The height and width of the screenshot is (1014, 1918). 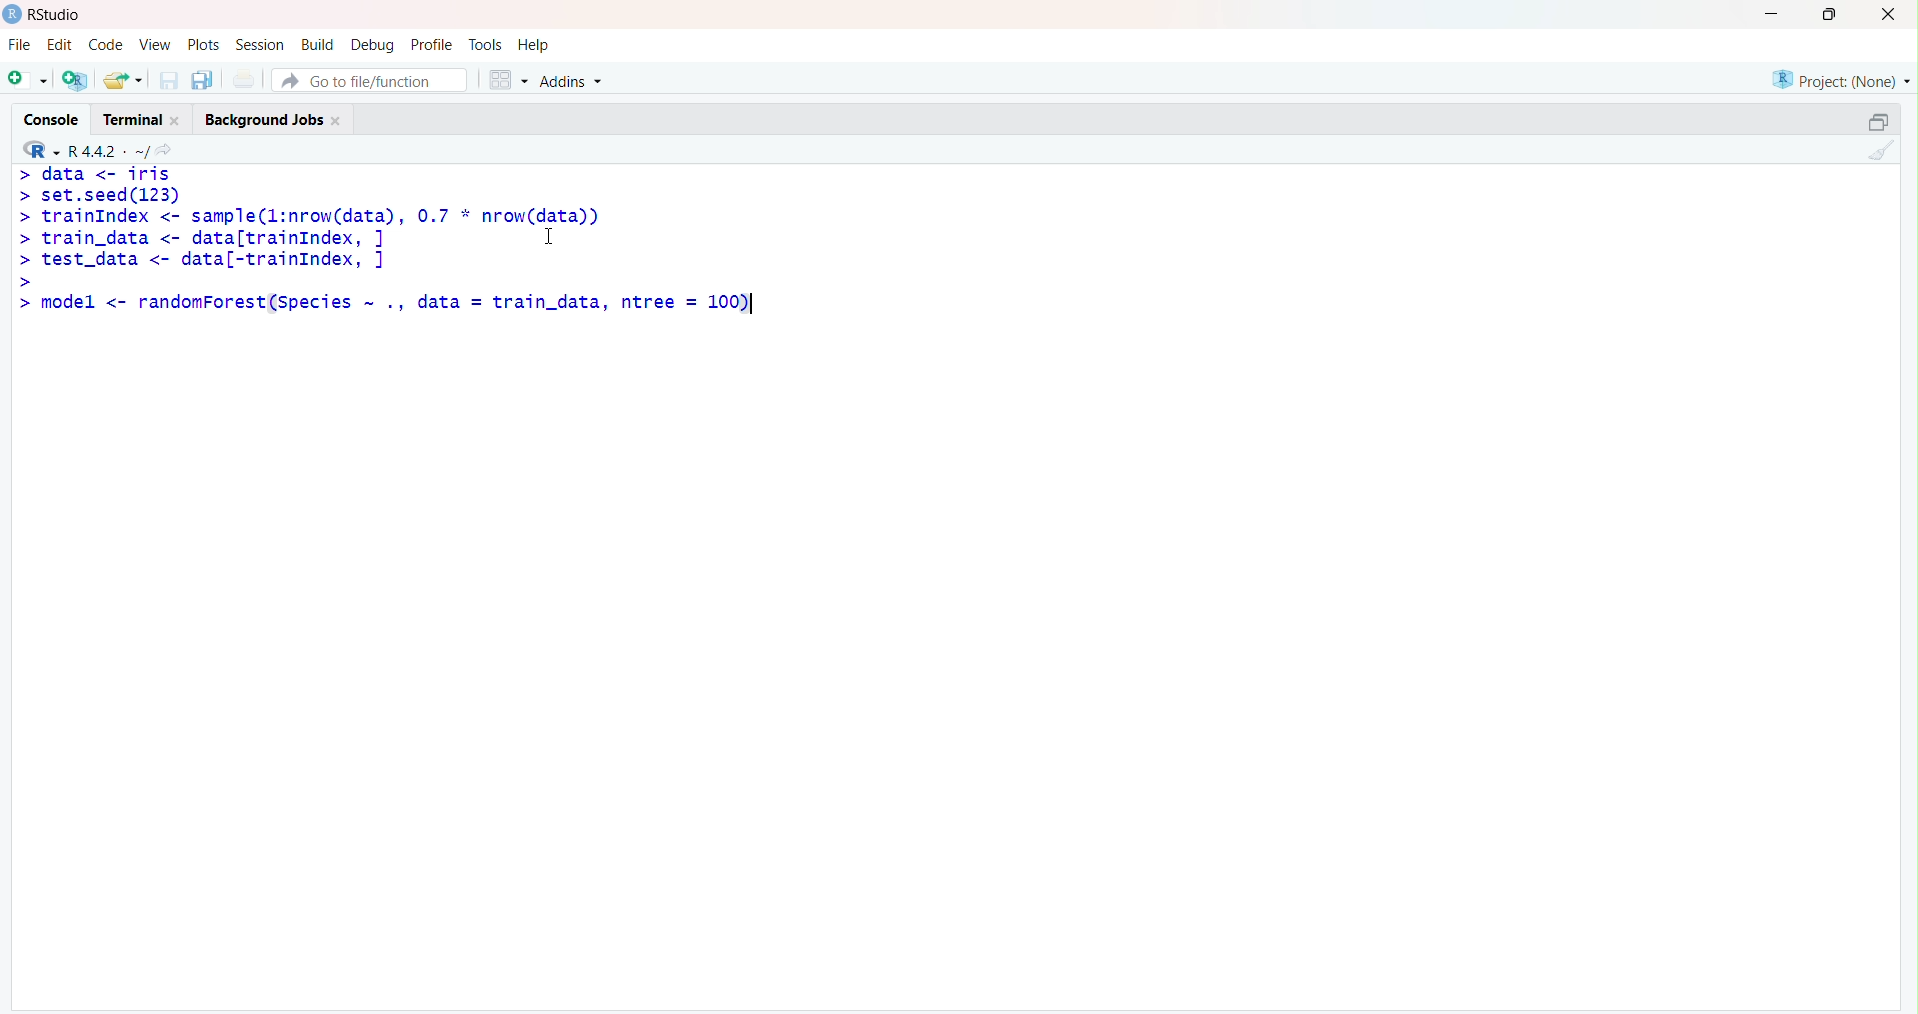 I want to click on Save all open documents (Ctrl + Alt + S), so click(x=200, y=77).